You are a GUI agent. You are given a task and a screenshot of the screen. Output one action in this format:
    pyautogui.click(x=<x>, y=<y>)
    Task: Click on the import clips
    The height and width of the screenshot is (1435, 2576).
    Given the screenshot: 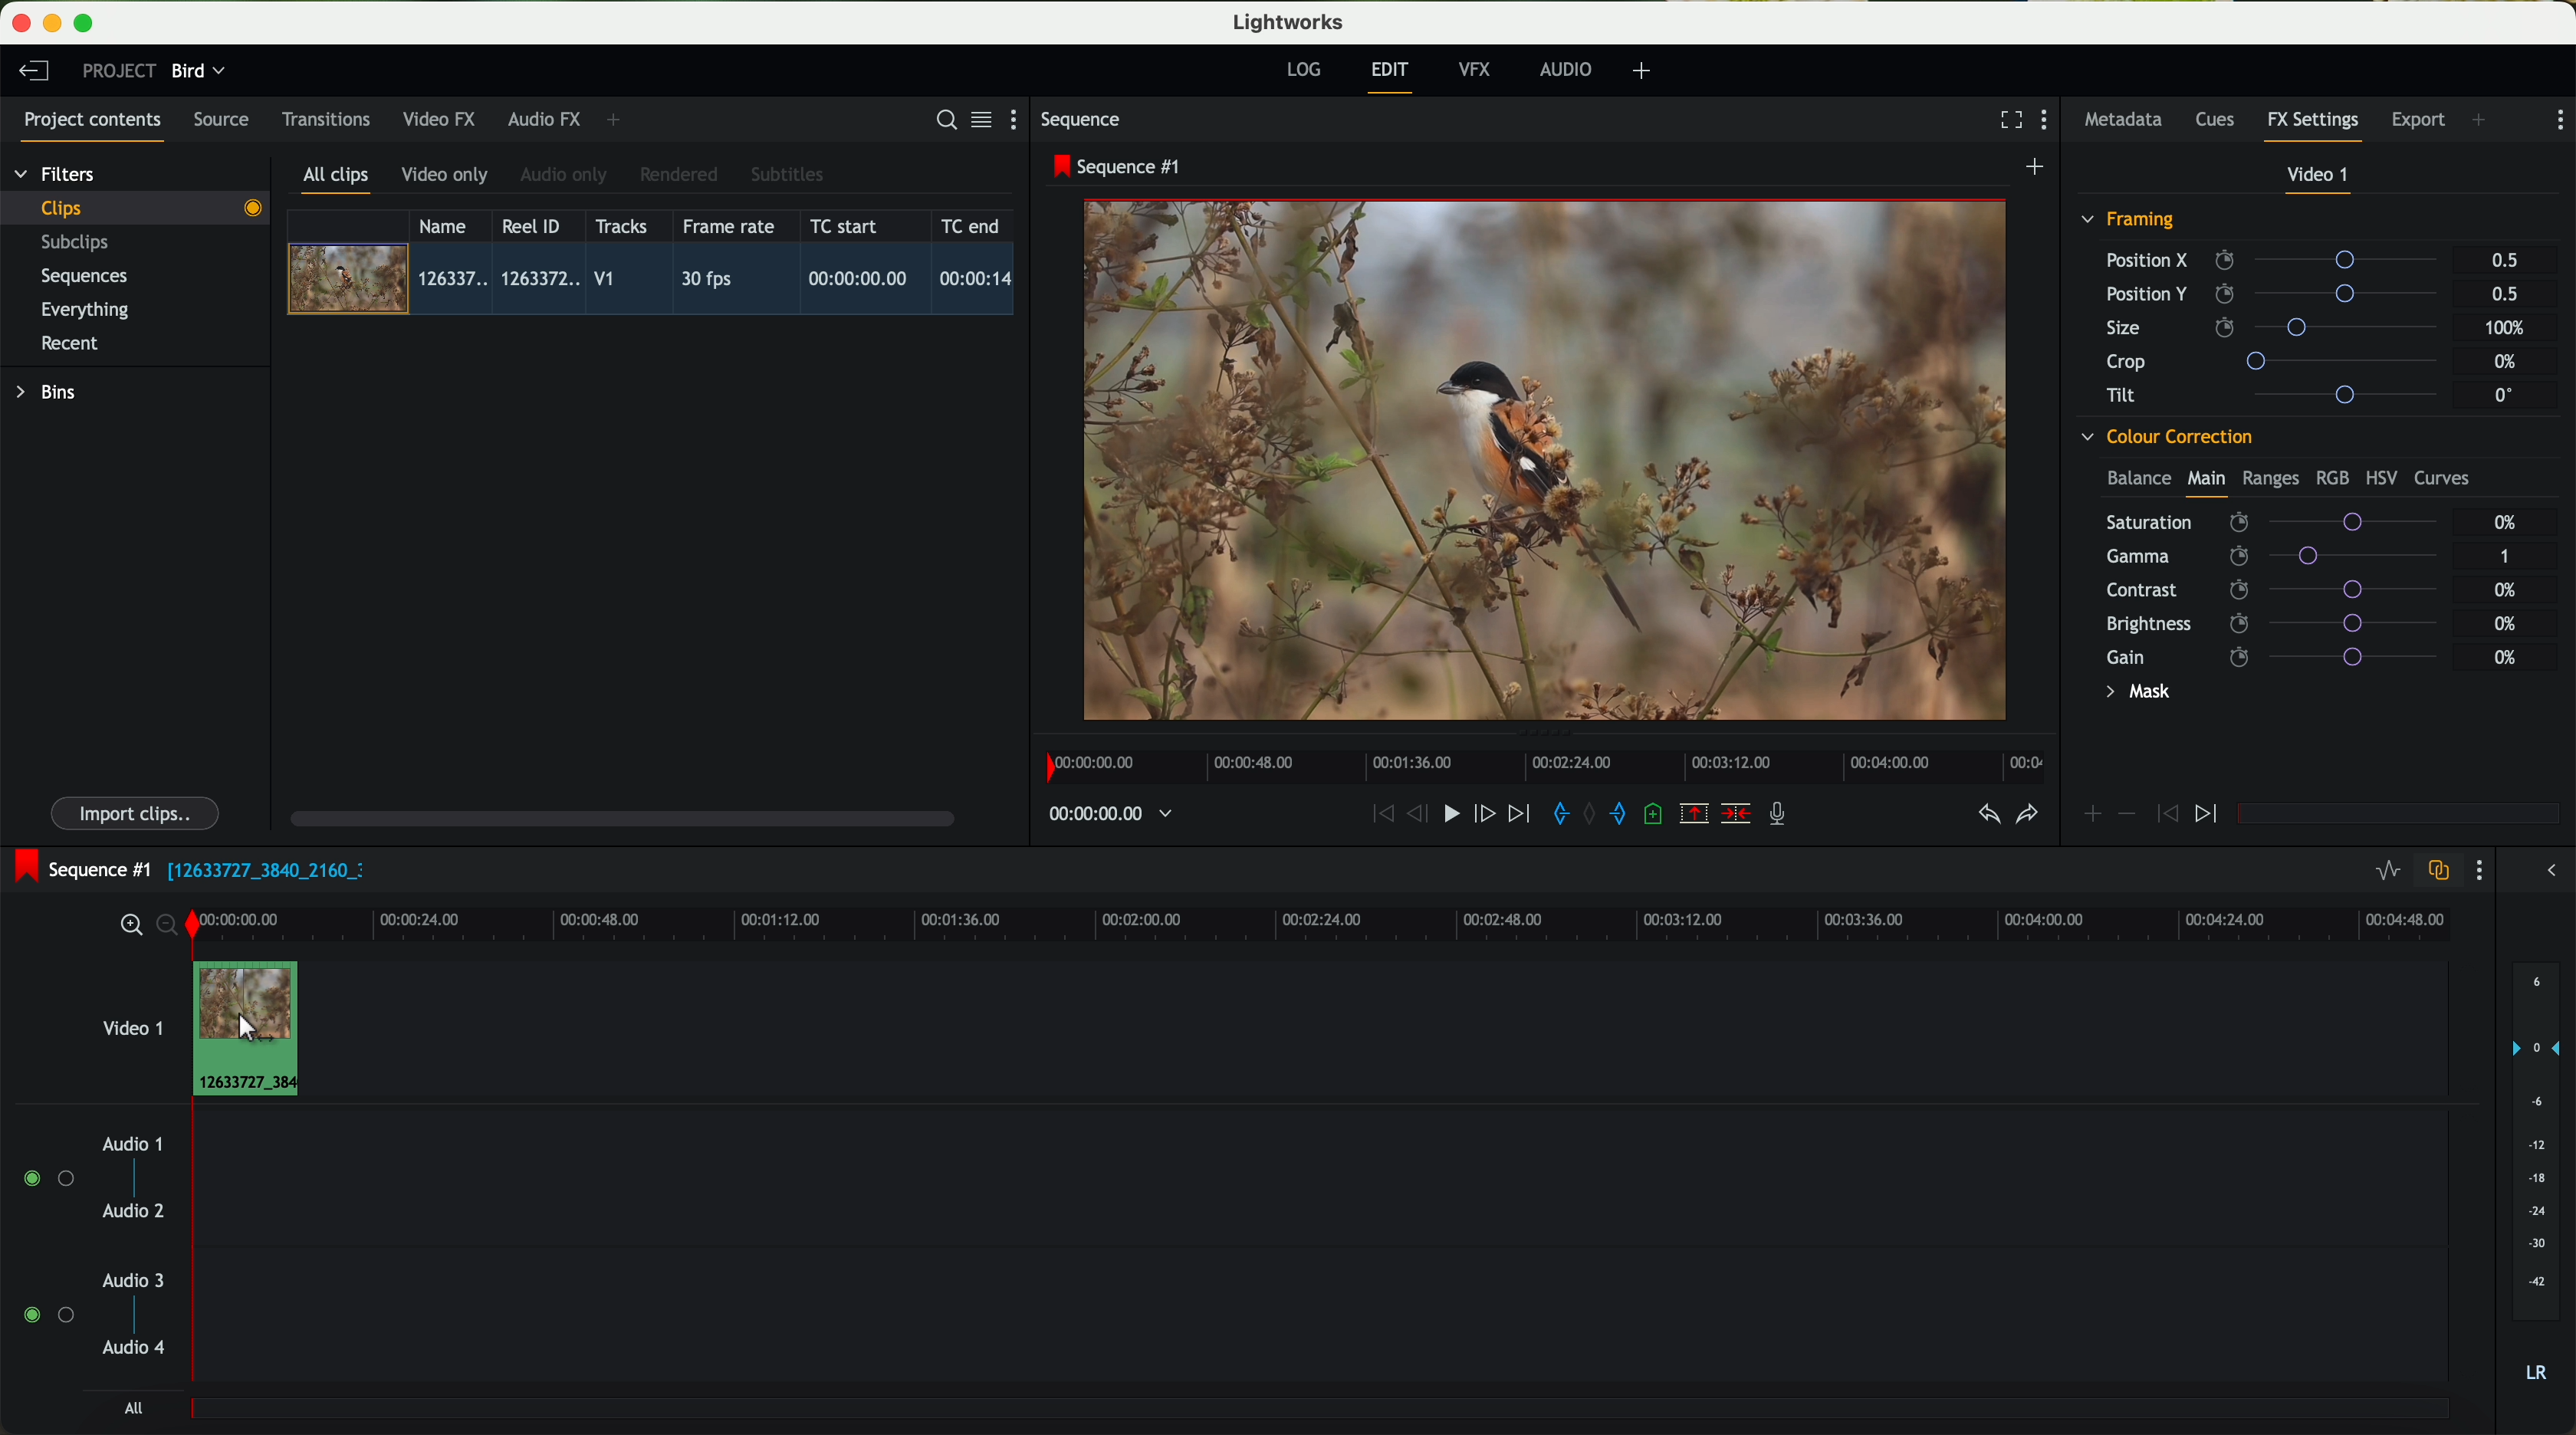 What is the action you would take?
    pyautogui.click(x=138, y=812)
    